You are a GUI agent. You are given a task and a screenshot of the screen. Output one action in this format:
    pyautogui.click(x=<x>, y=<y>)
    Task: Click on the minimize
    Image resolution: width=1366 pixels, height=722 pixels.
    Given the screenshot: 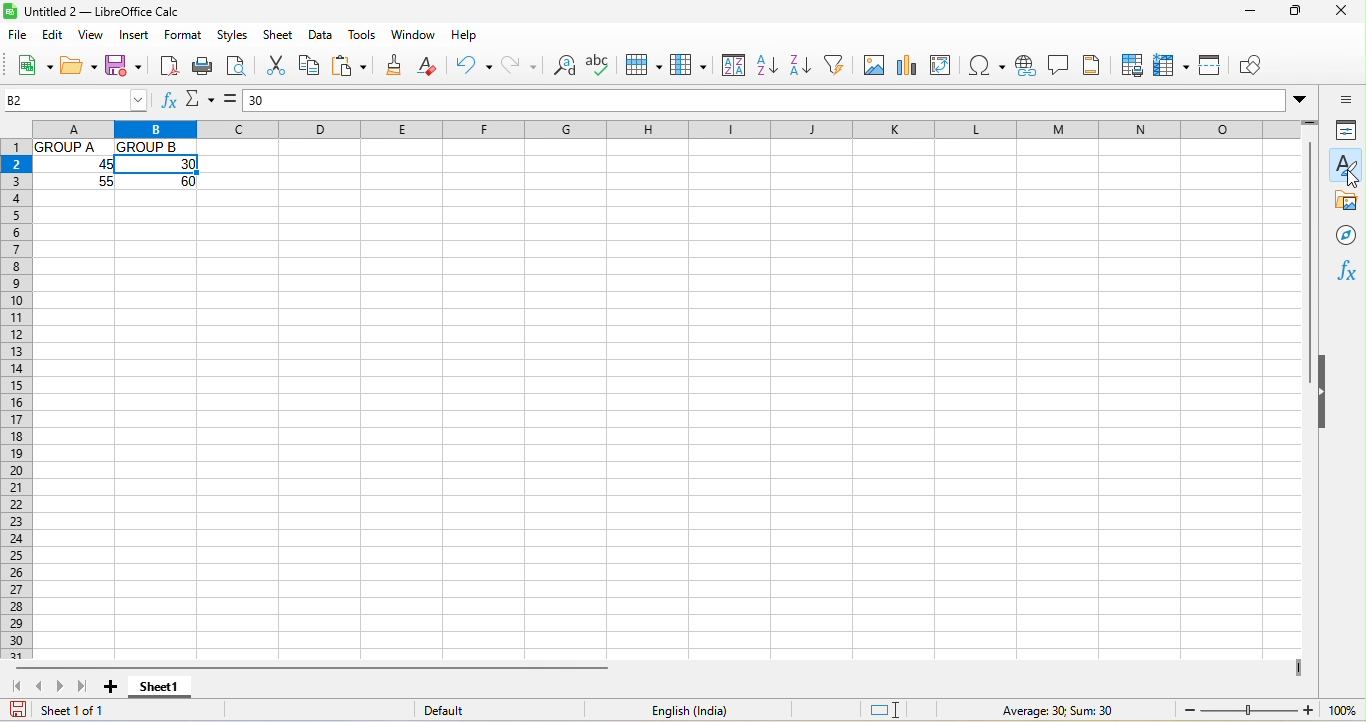 What is the action you would take?
    pyautogui.click(x=1248, y=11)
    